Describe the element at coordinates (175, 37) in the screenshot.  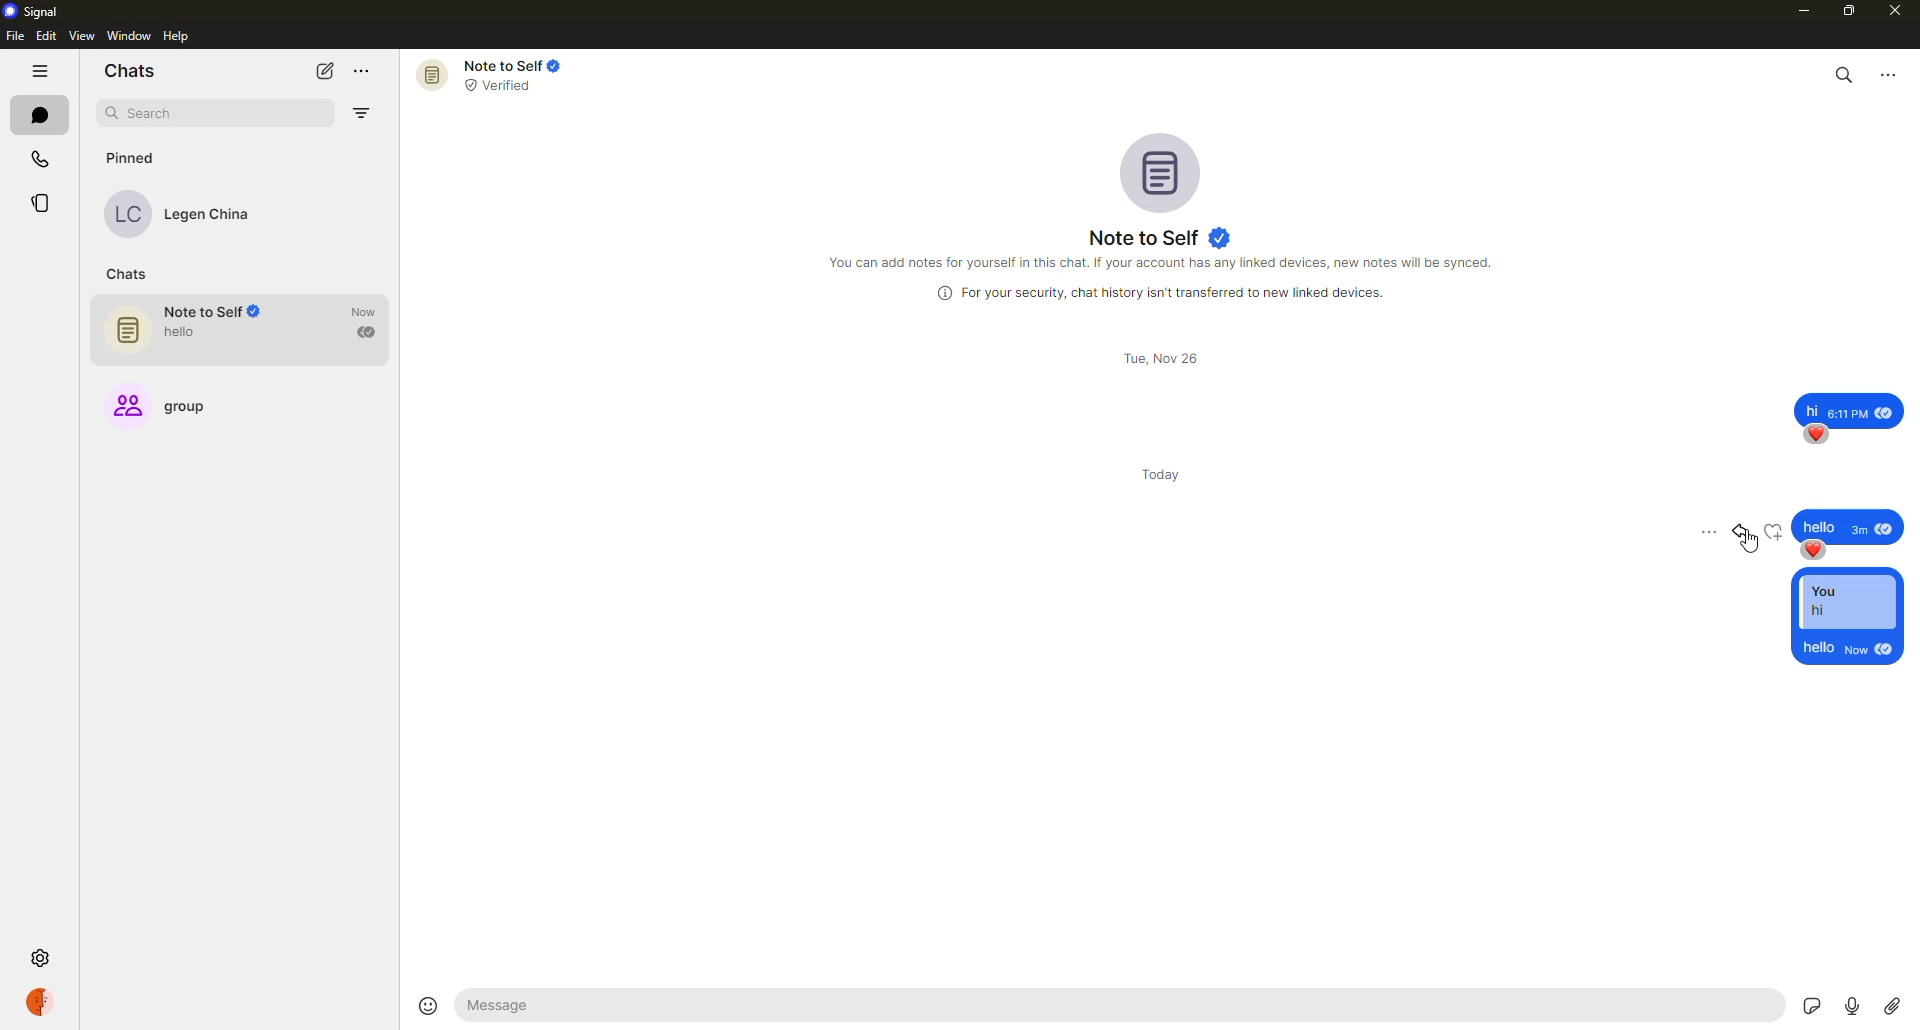
I see `help` at that location.